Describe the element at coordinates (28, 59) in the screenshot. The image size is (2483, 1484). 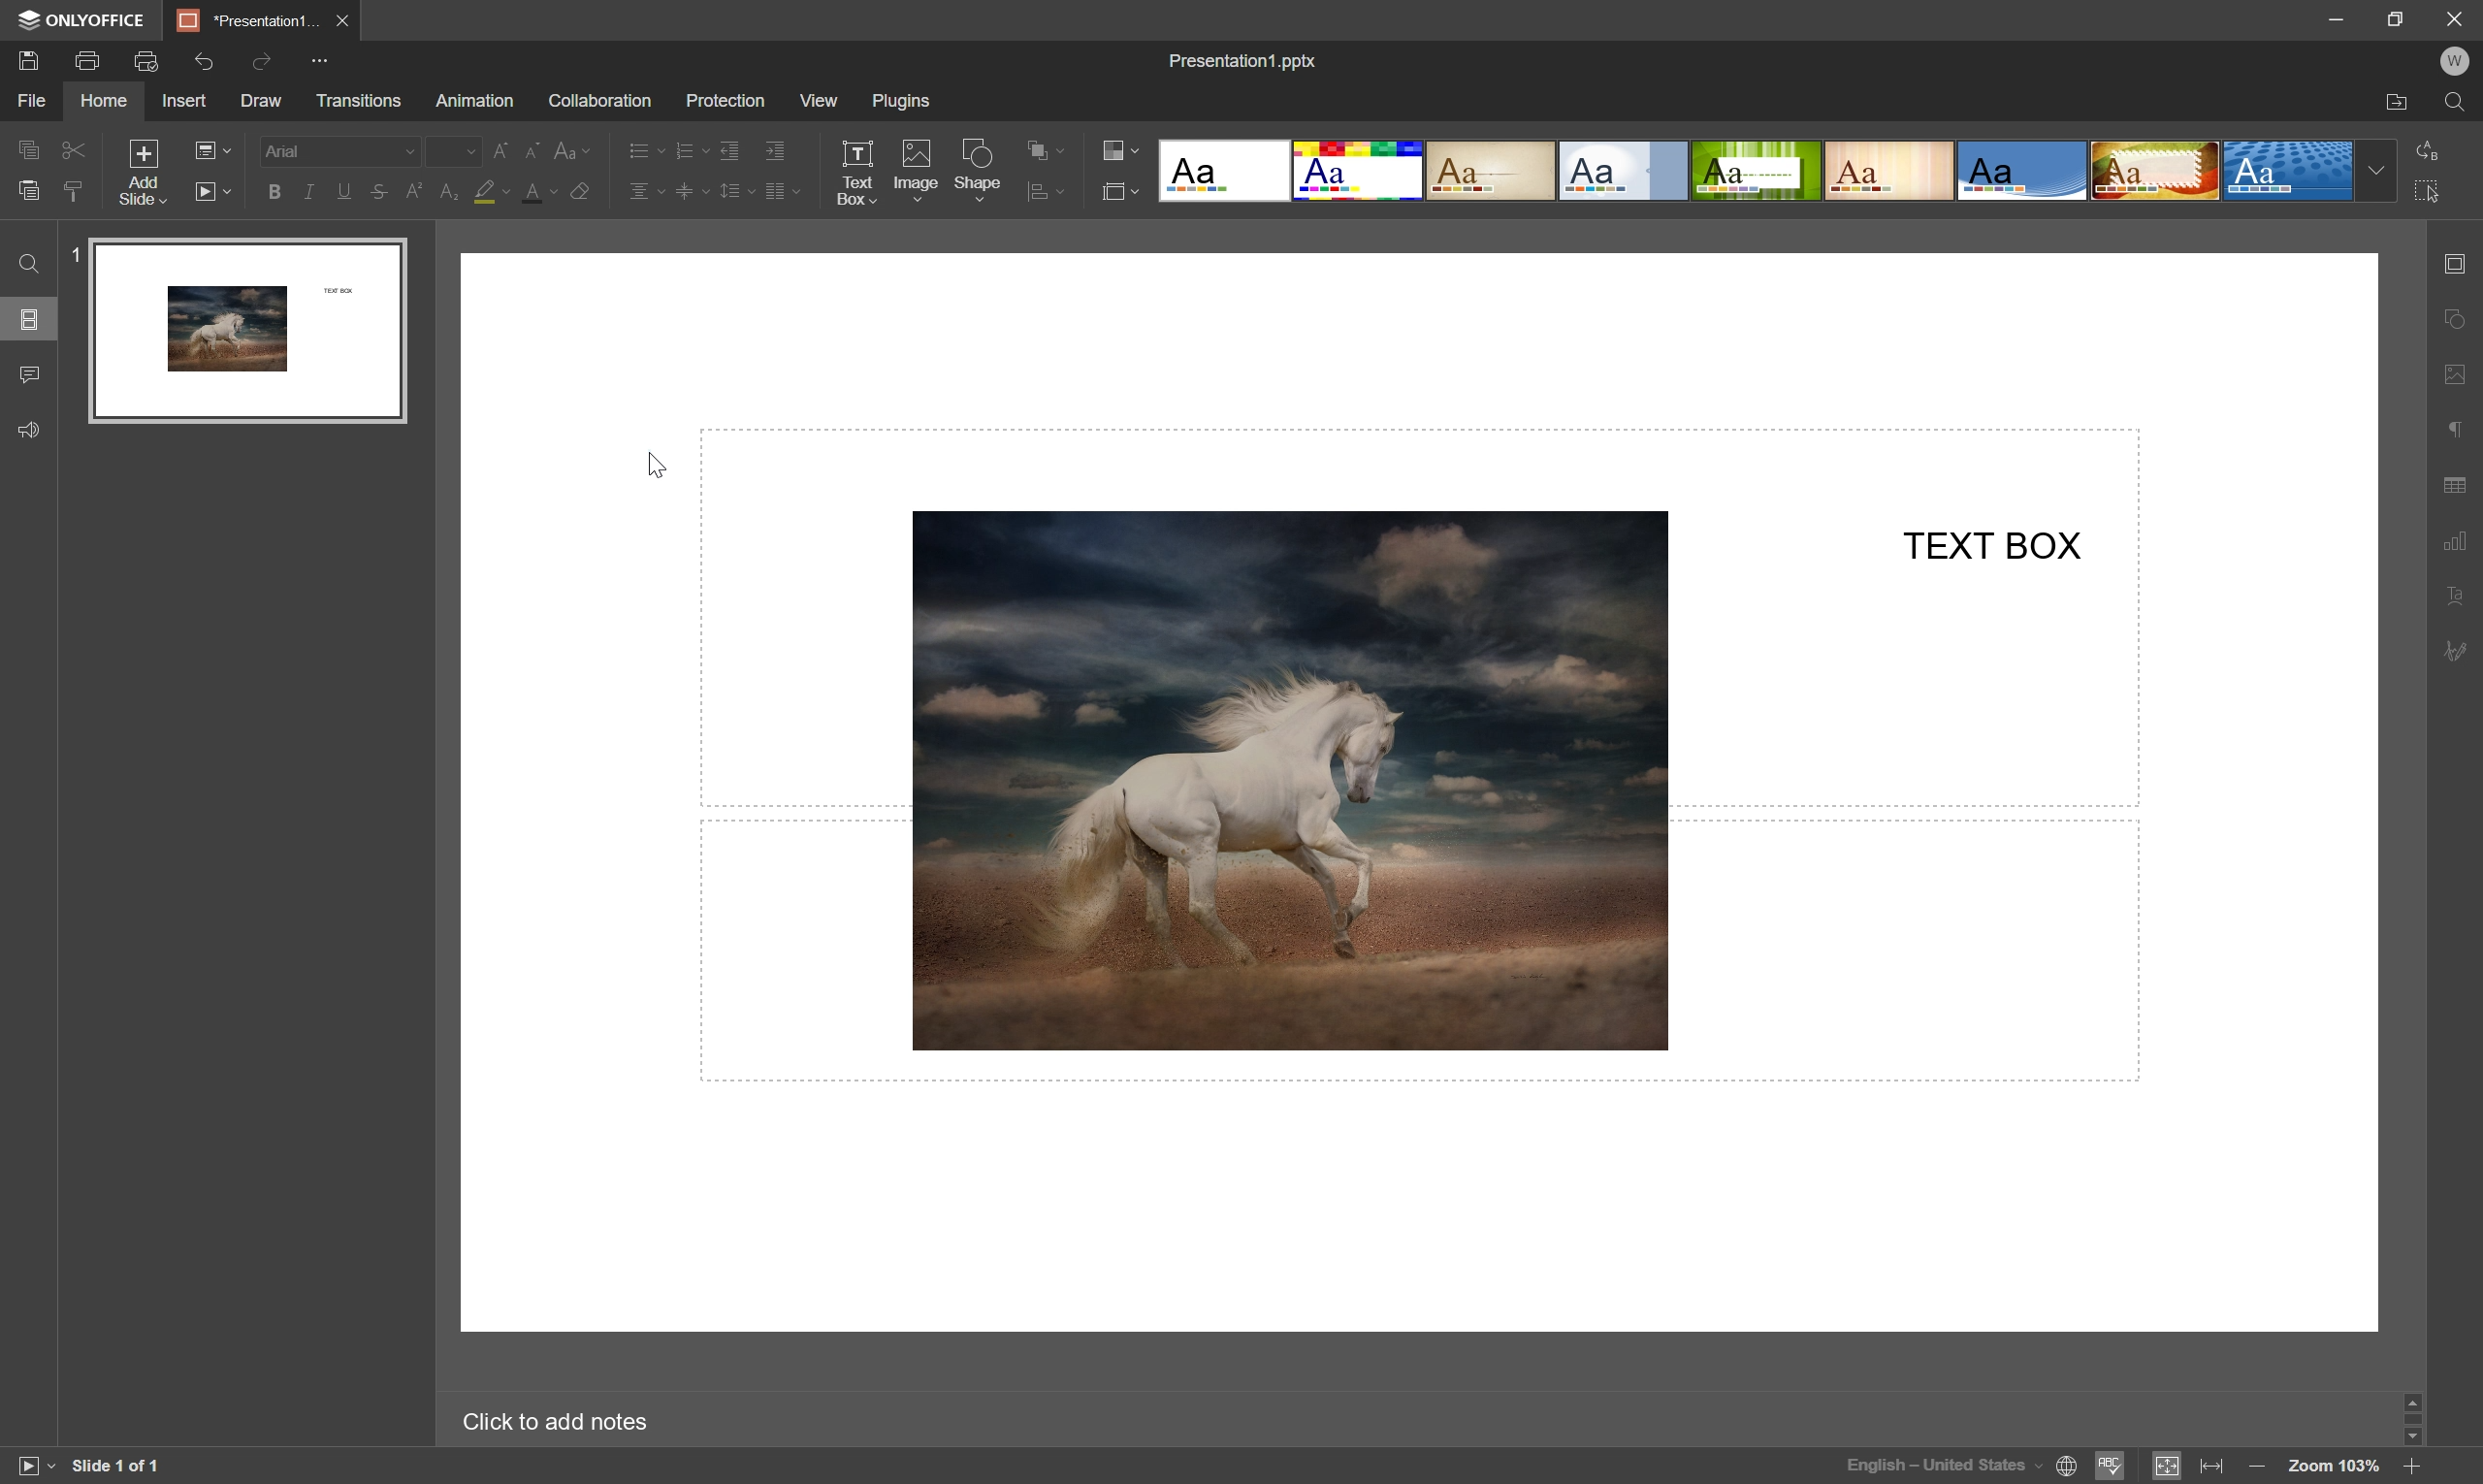
I see `save` at that location.